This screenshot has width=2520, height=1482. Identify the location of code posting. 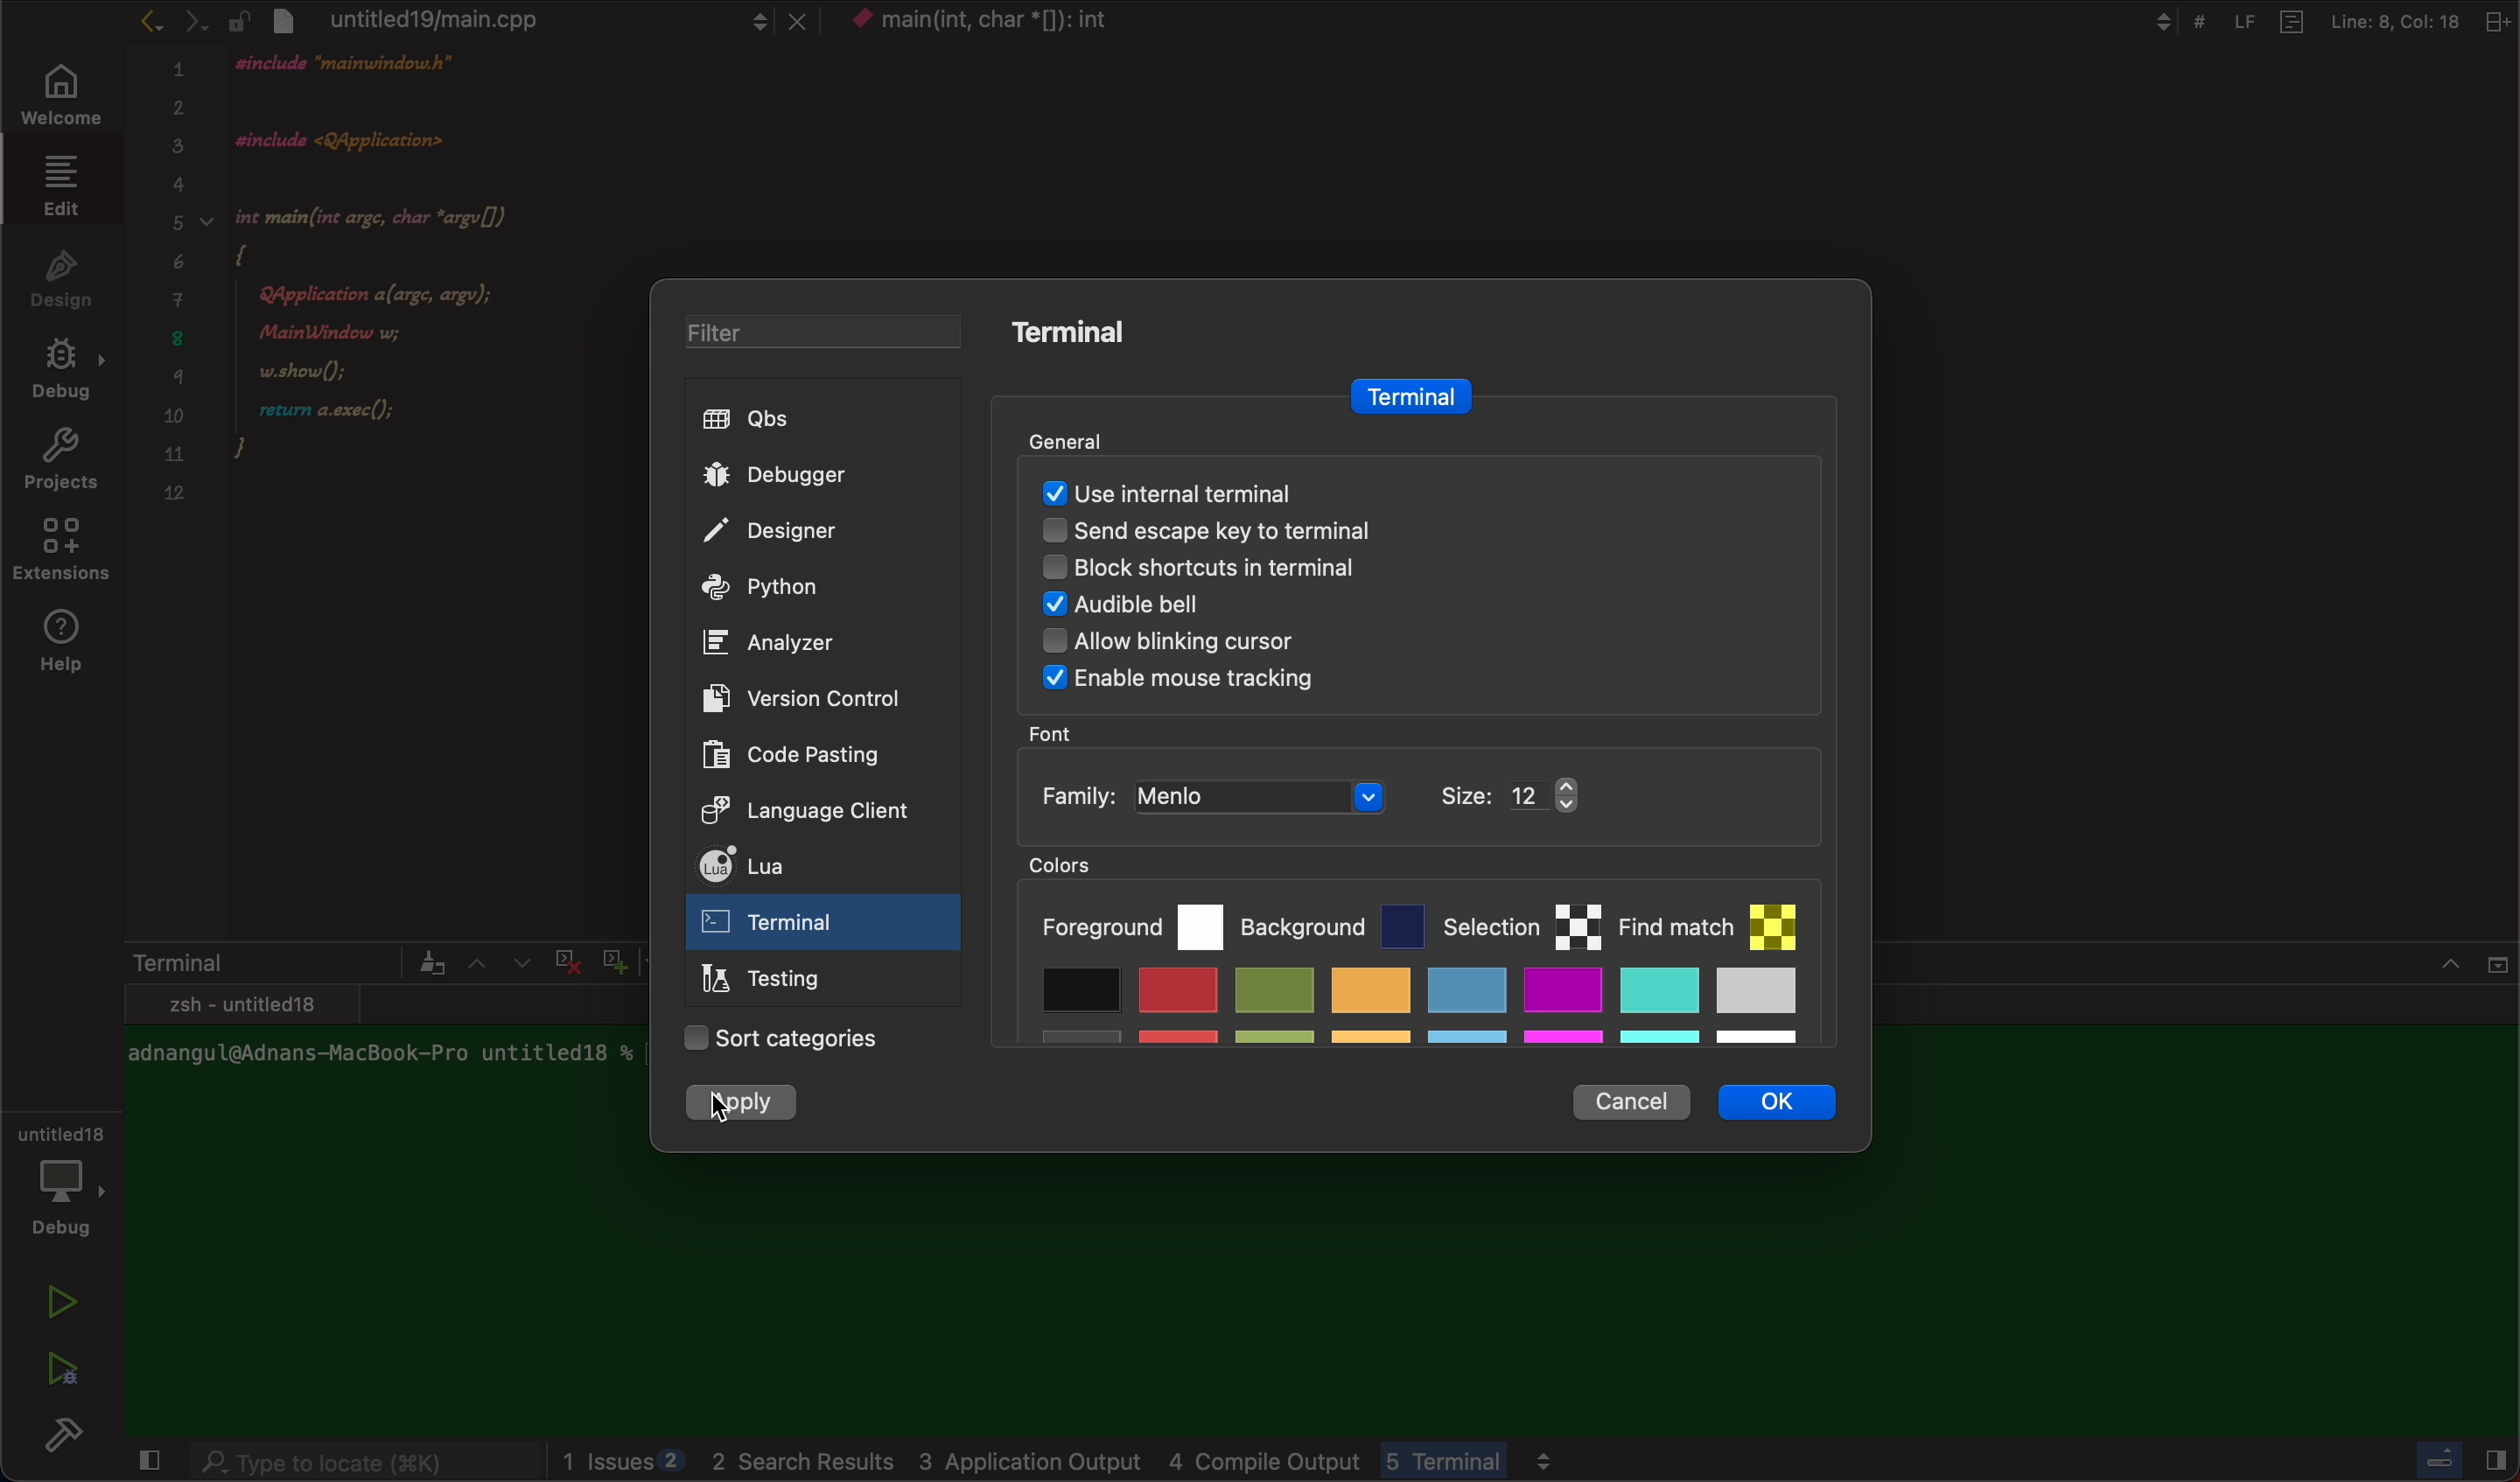
(805, 754).